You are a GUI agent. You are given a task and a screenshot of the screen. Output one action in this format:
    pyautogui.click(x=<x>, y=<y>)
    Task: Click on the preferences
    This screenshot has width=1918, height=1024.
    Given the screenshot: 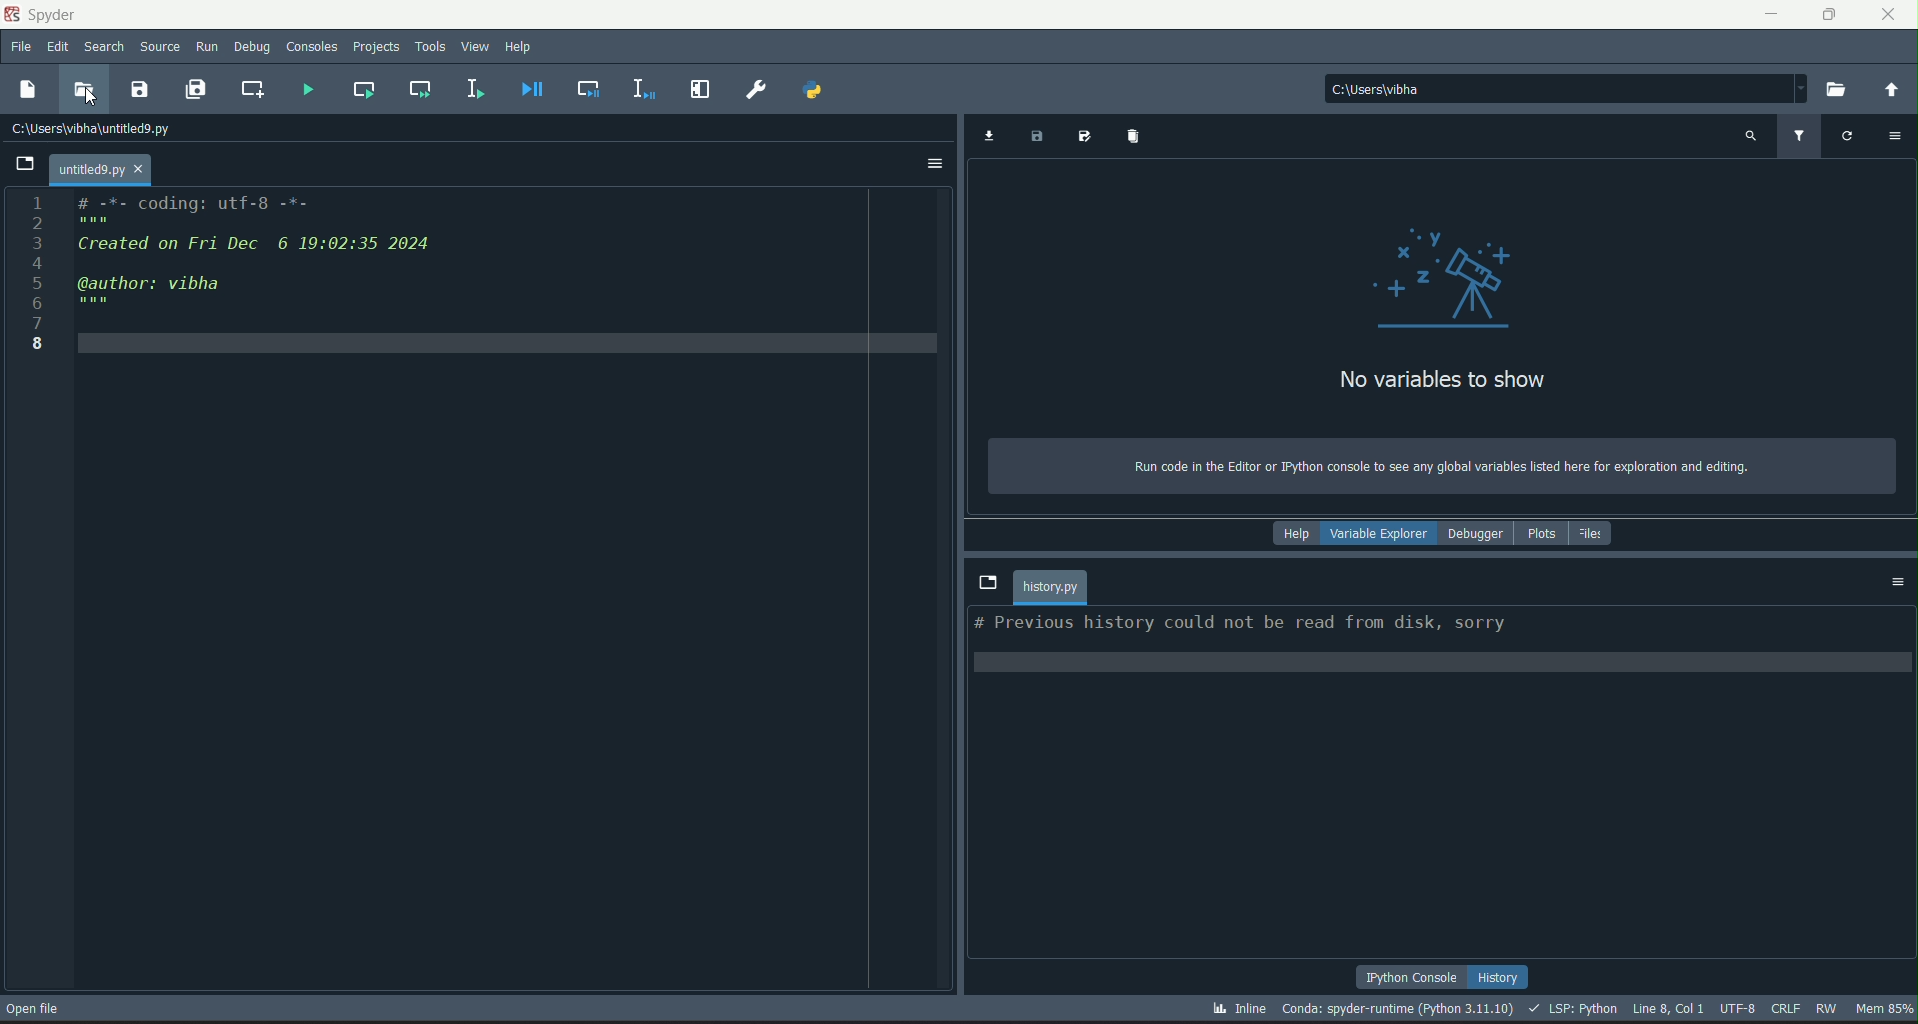 What is the action you would take?
    pyautogui.click(x=758, y=91)
    